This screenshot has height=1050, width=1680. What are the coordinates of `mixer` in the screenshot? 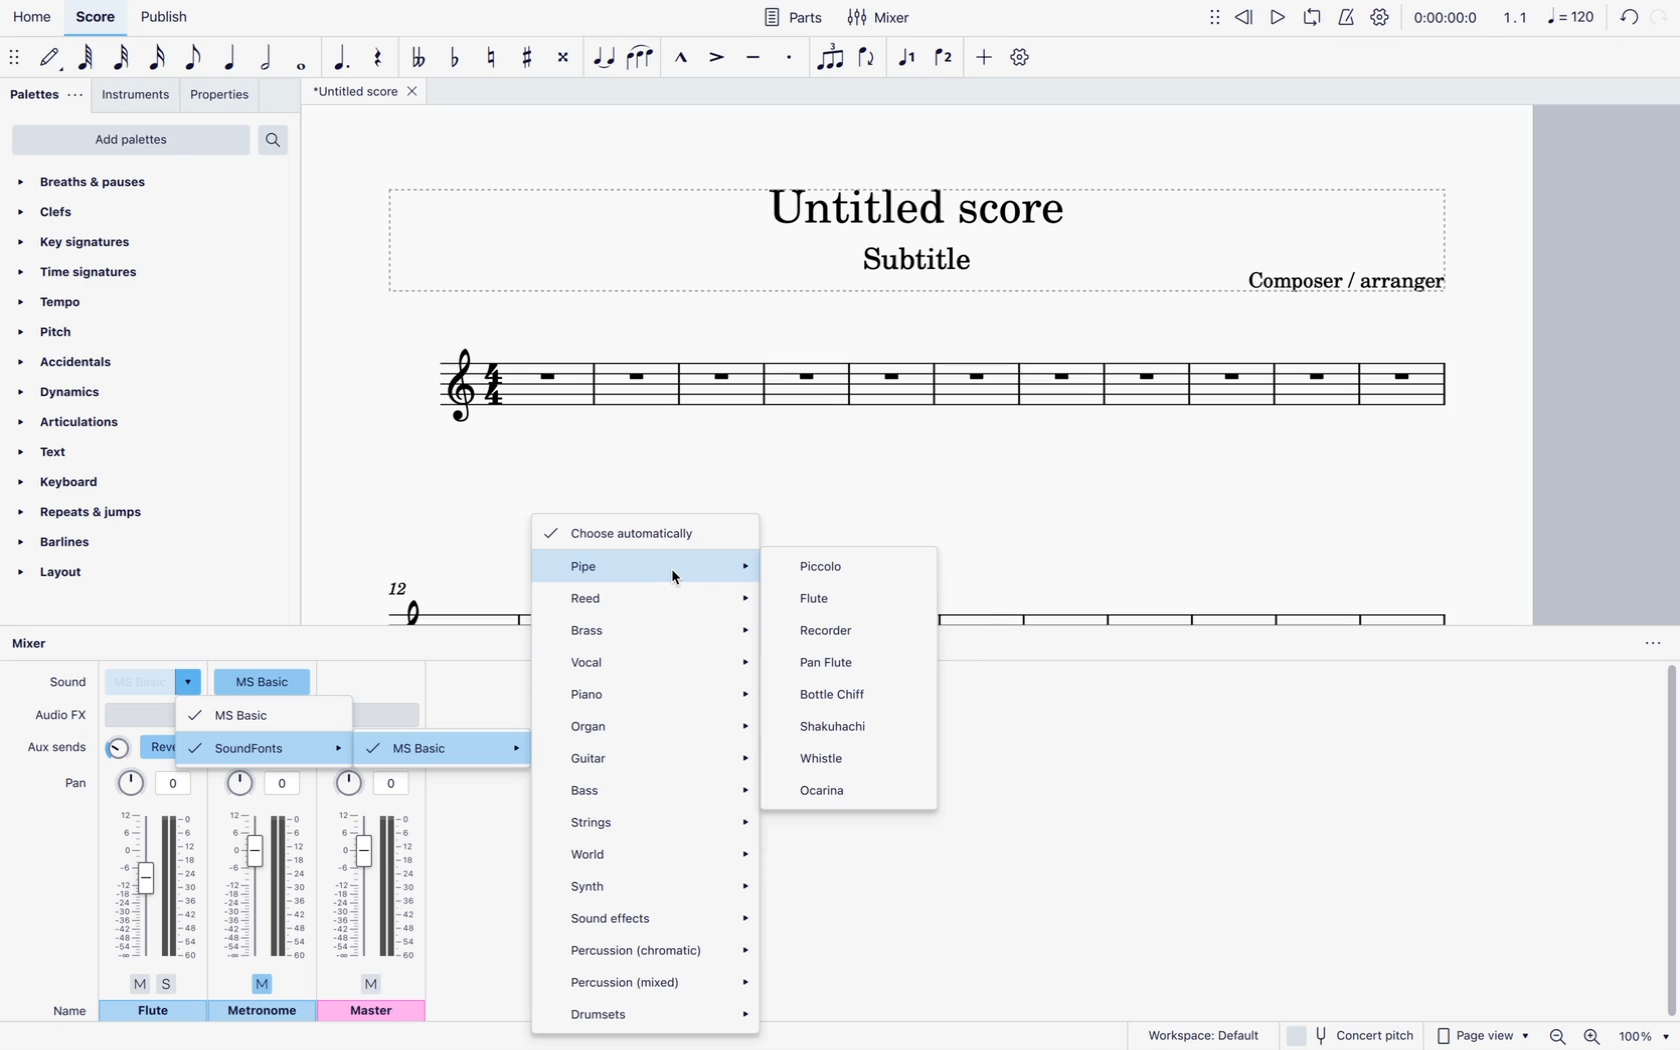 It's located at (47, 645).